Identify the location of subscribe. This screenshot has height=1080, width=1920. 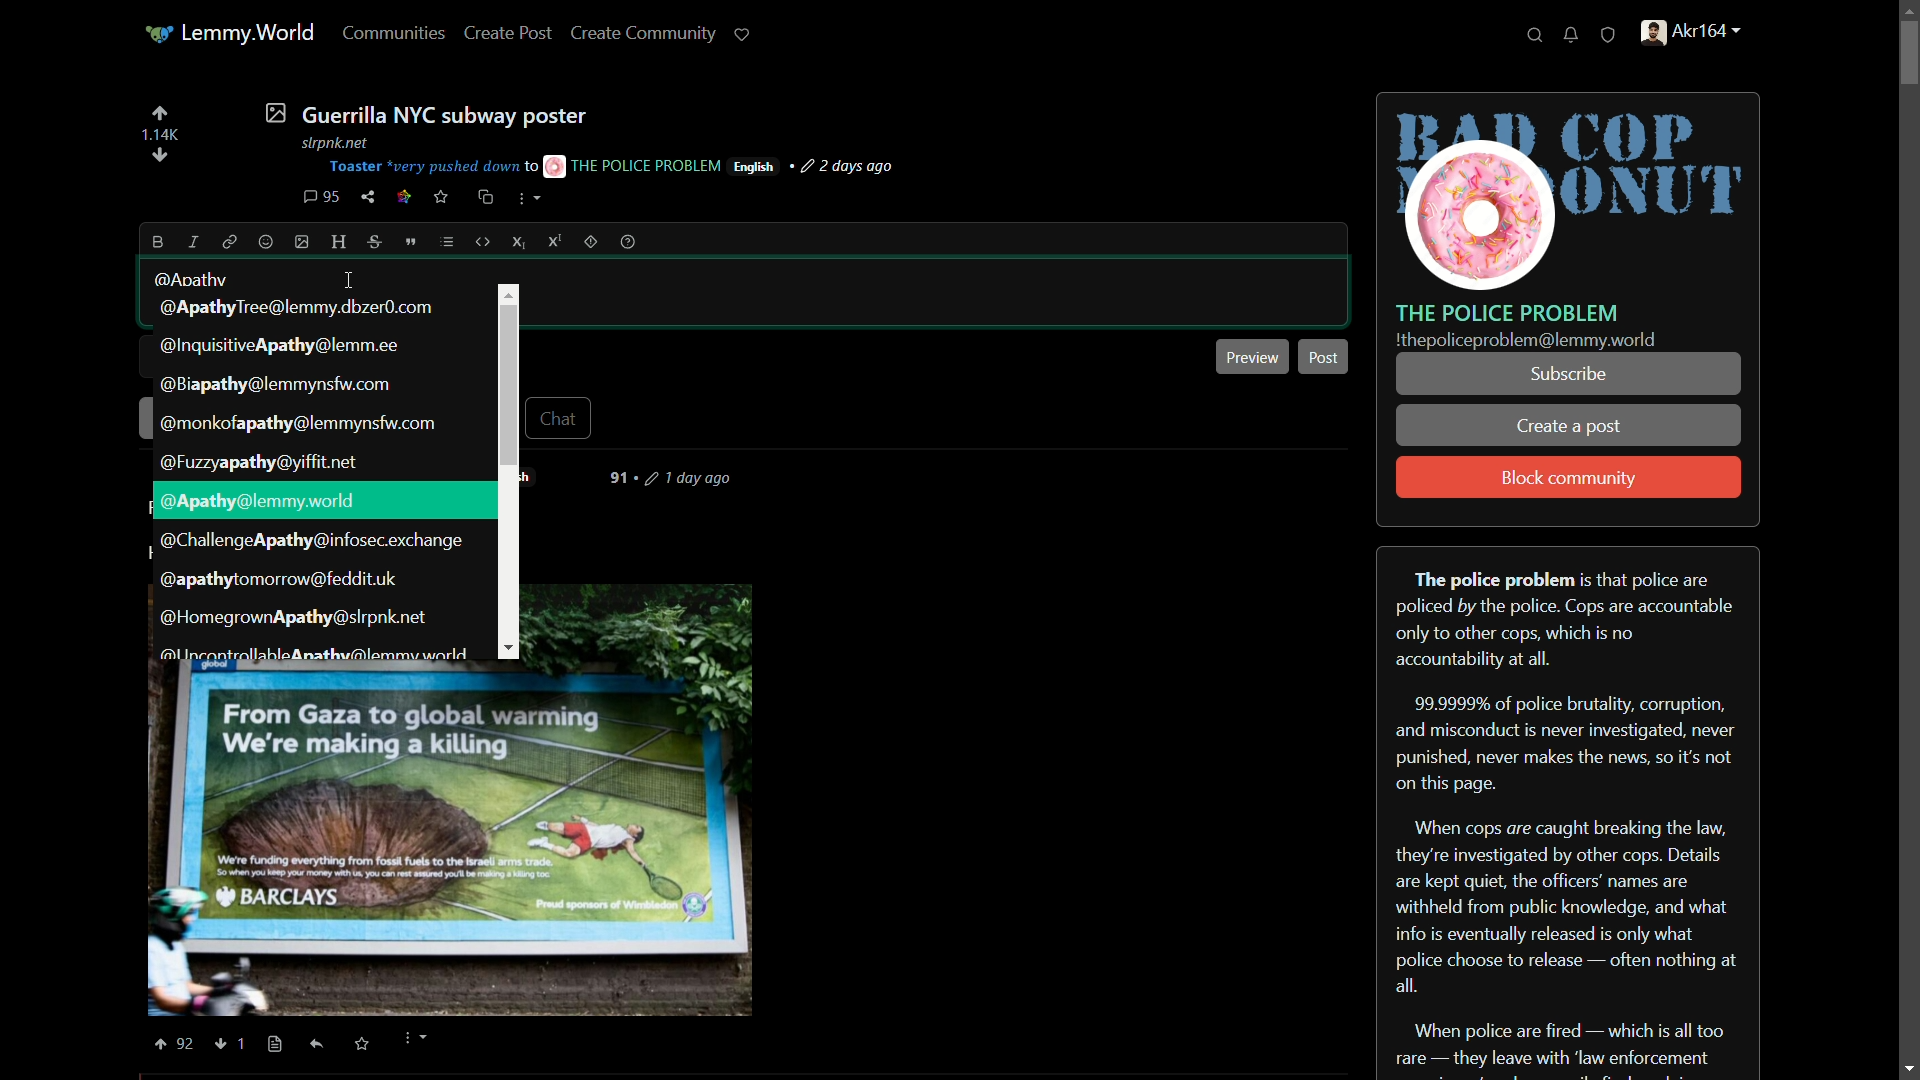
(1567, 374).